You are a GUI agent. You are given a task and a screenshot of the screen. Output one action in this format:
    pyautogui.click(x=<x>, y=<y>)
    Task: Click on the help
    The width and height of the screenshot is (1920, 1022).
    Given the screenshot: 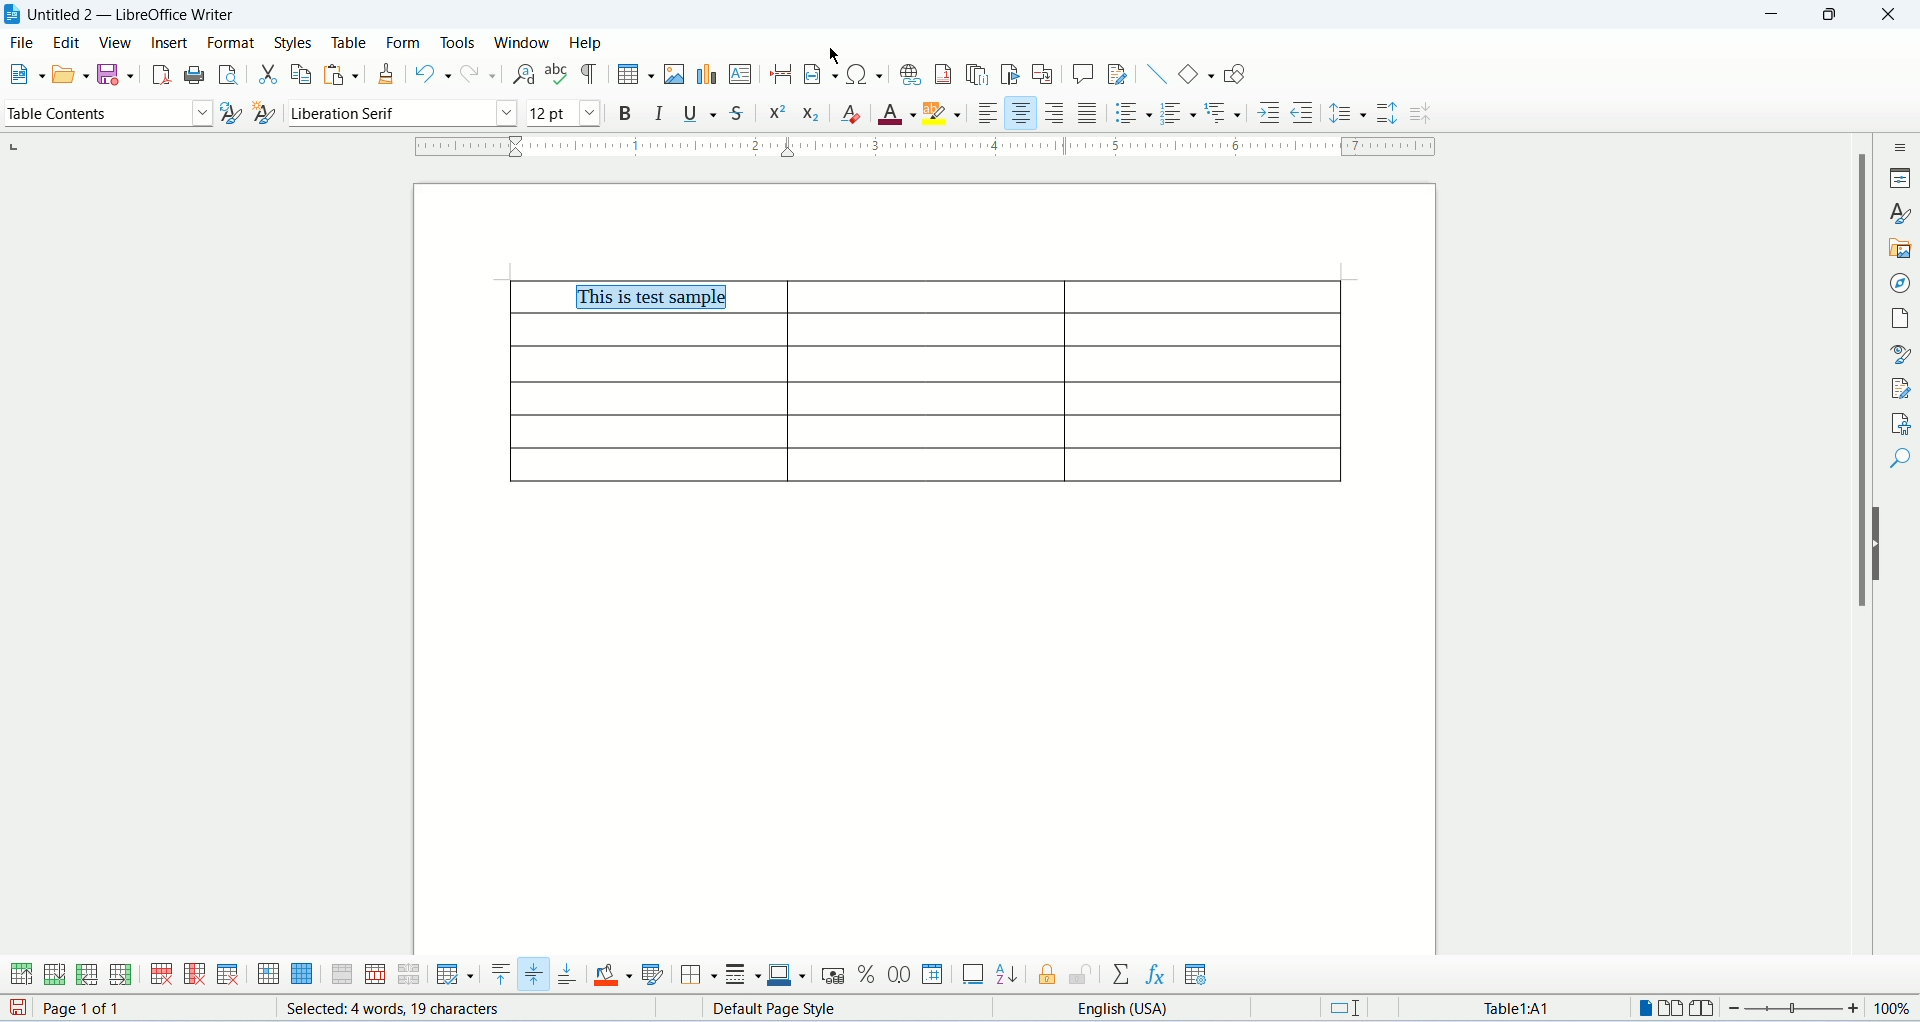 What is the action you would take?
    pyautogui.click(x=586, y=43)
    